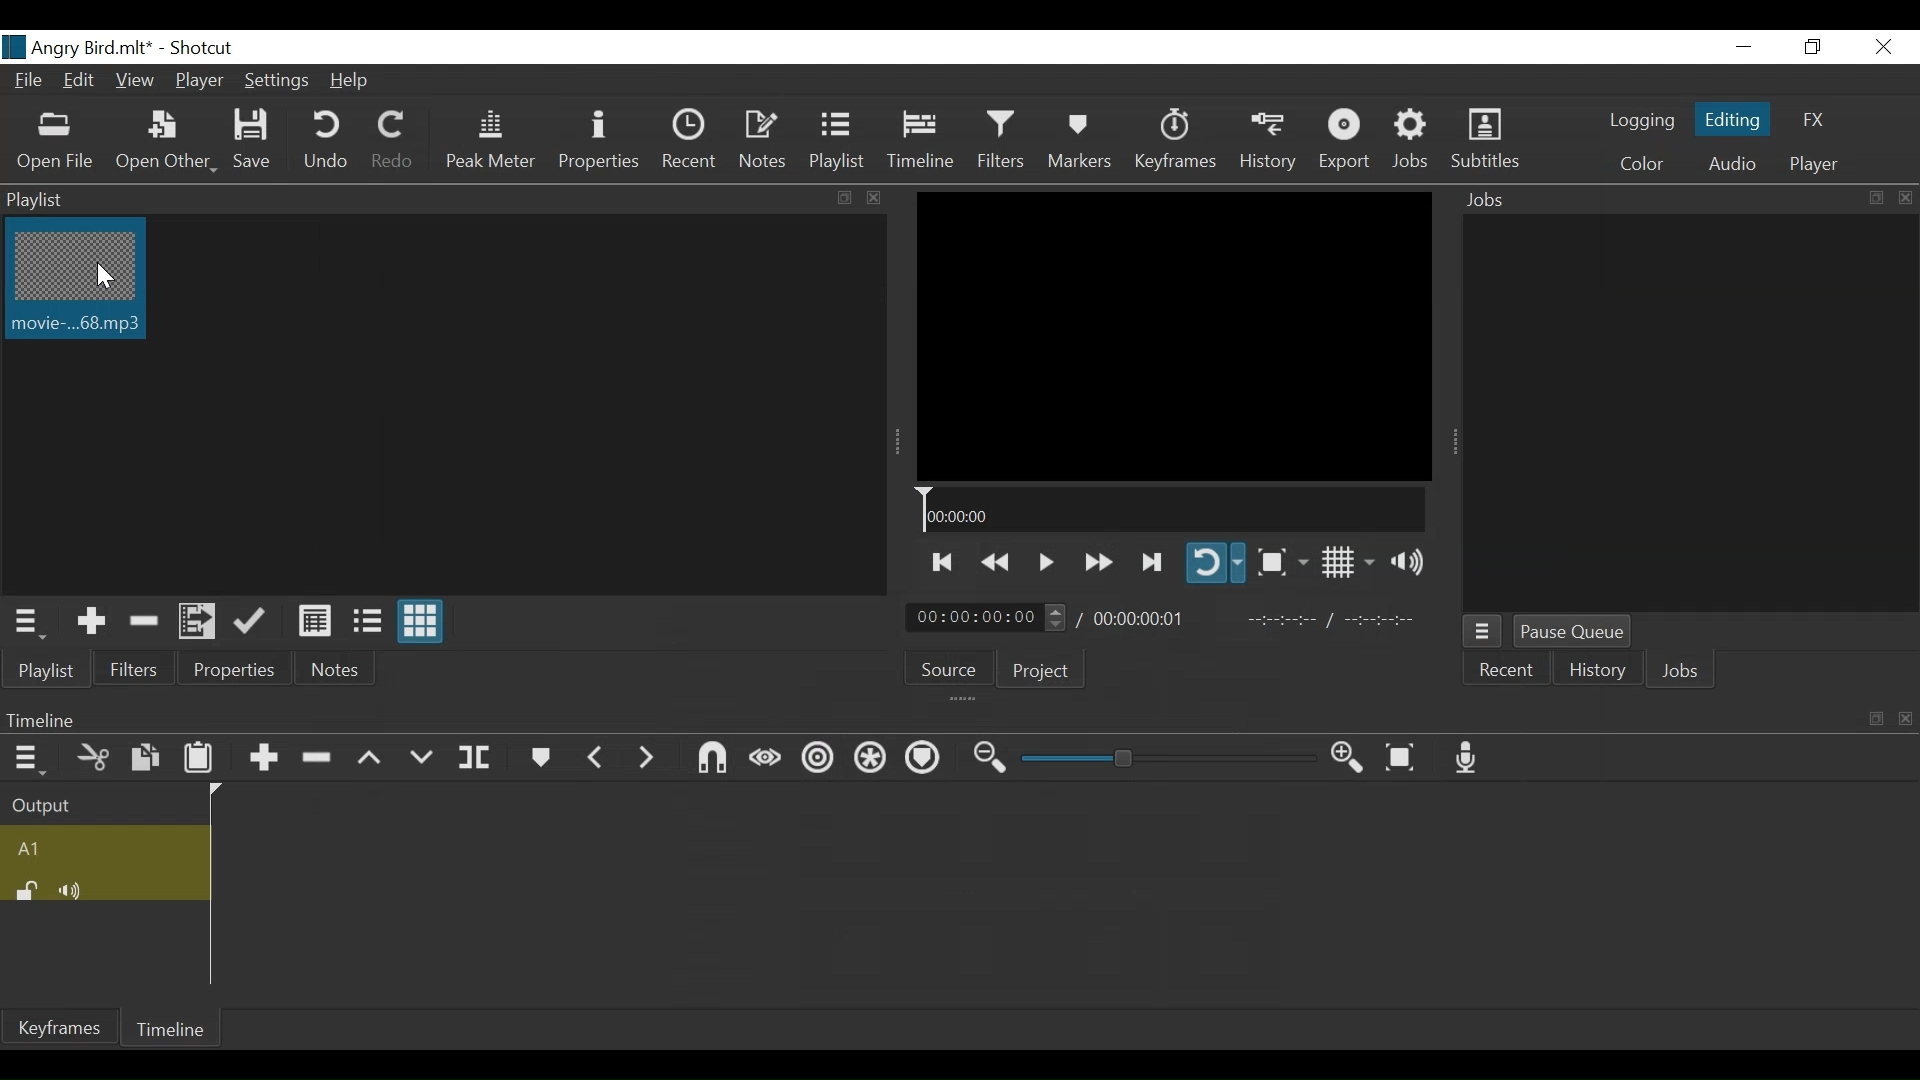 Image resolution: width=1920 pixels, height=1080 pixels. Describe the element at coordinates (101, 847) in the screenshot. I see `Audi track name` at that location.